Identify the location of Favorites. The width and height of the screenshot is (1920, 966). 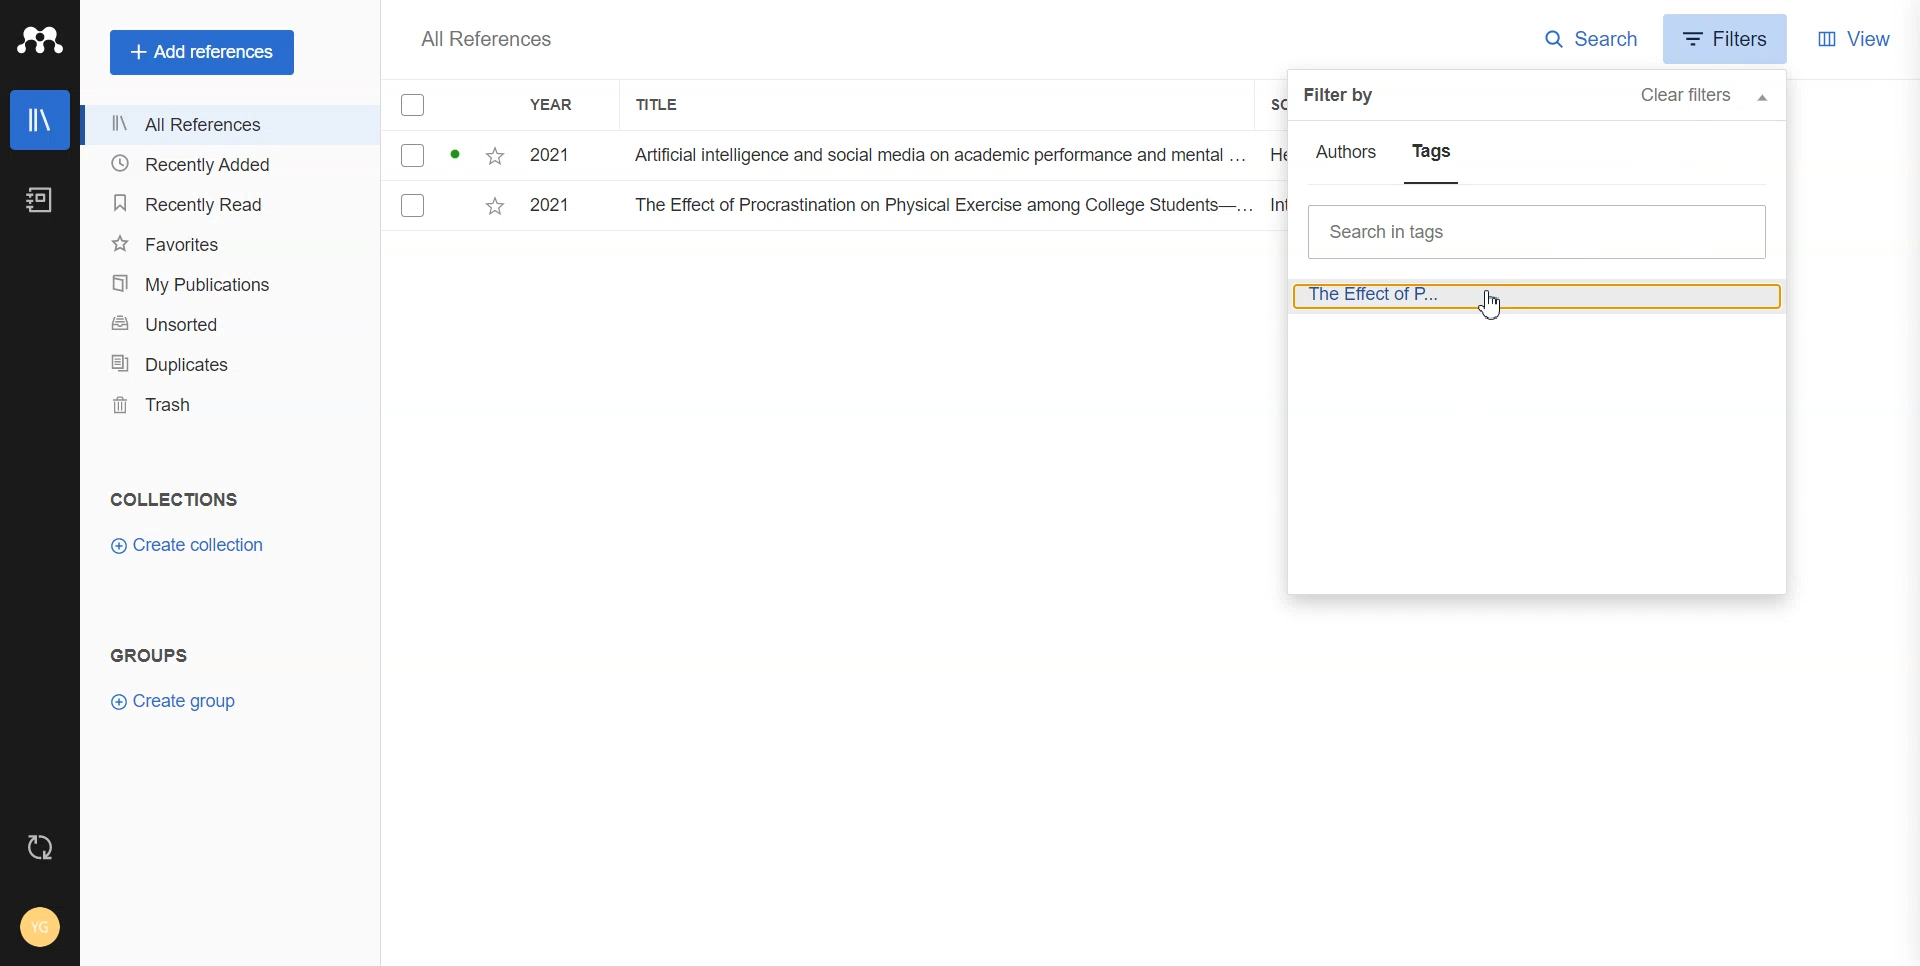
(217, 246).